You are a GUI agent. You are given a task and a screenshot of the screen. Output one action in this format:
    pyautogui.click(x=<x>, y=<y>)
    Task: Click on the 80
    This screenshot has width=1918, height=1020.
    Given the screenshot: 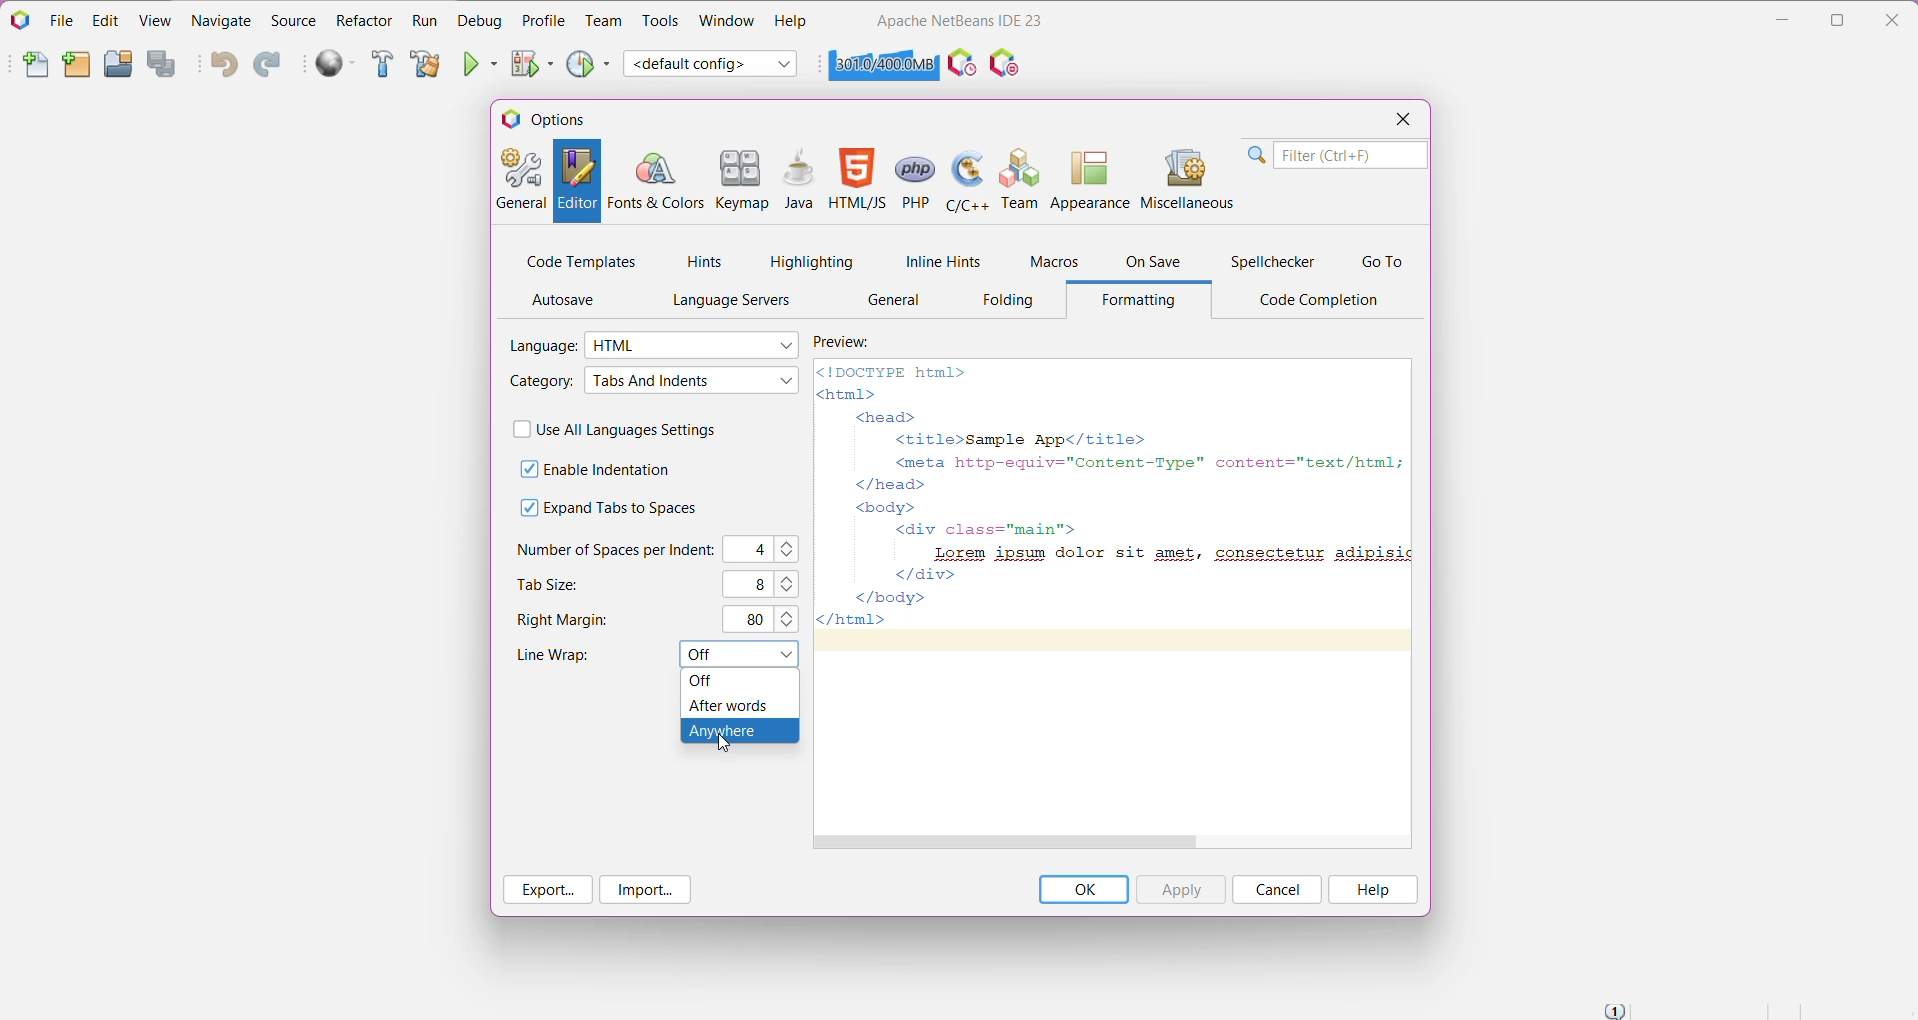 What is the action you would take?
    pyautogui.click(x=752, y=619)
    